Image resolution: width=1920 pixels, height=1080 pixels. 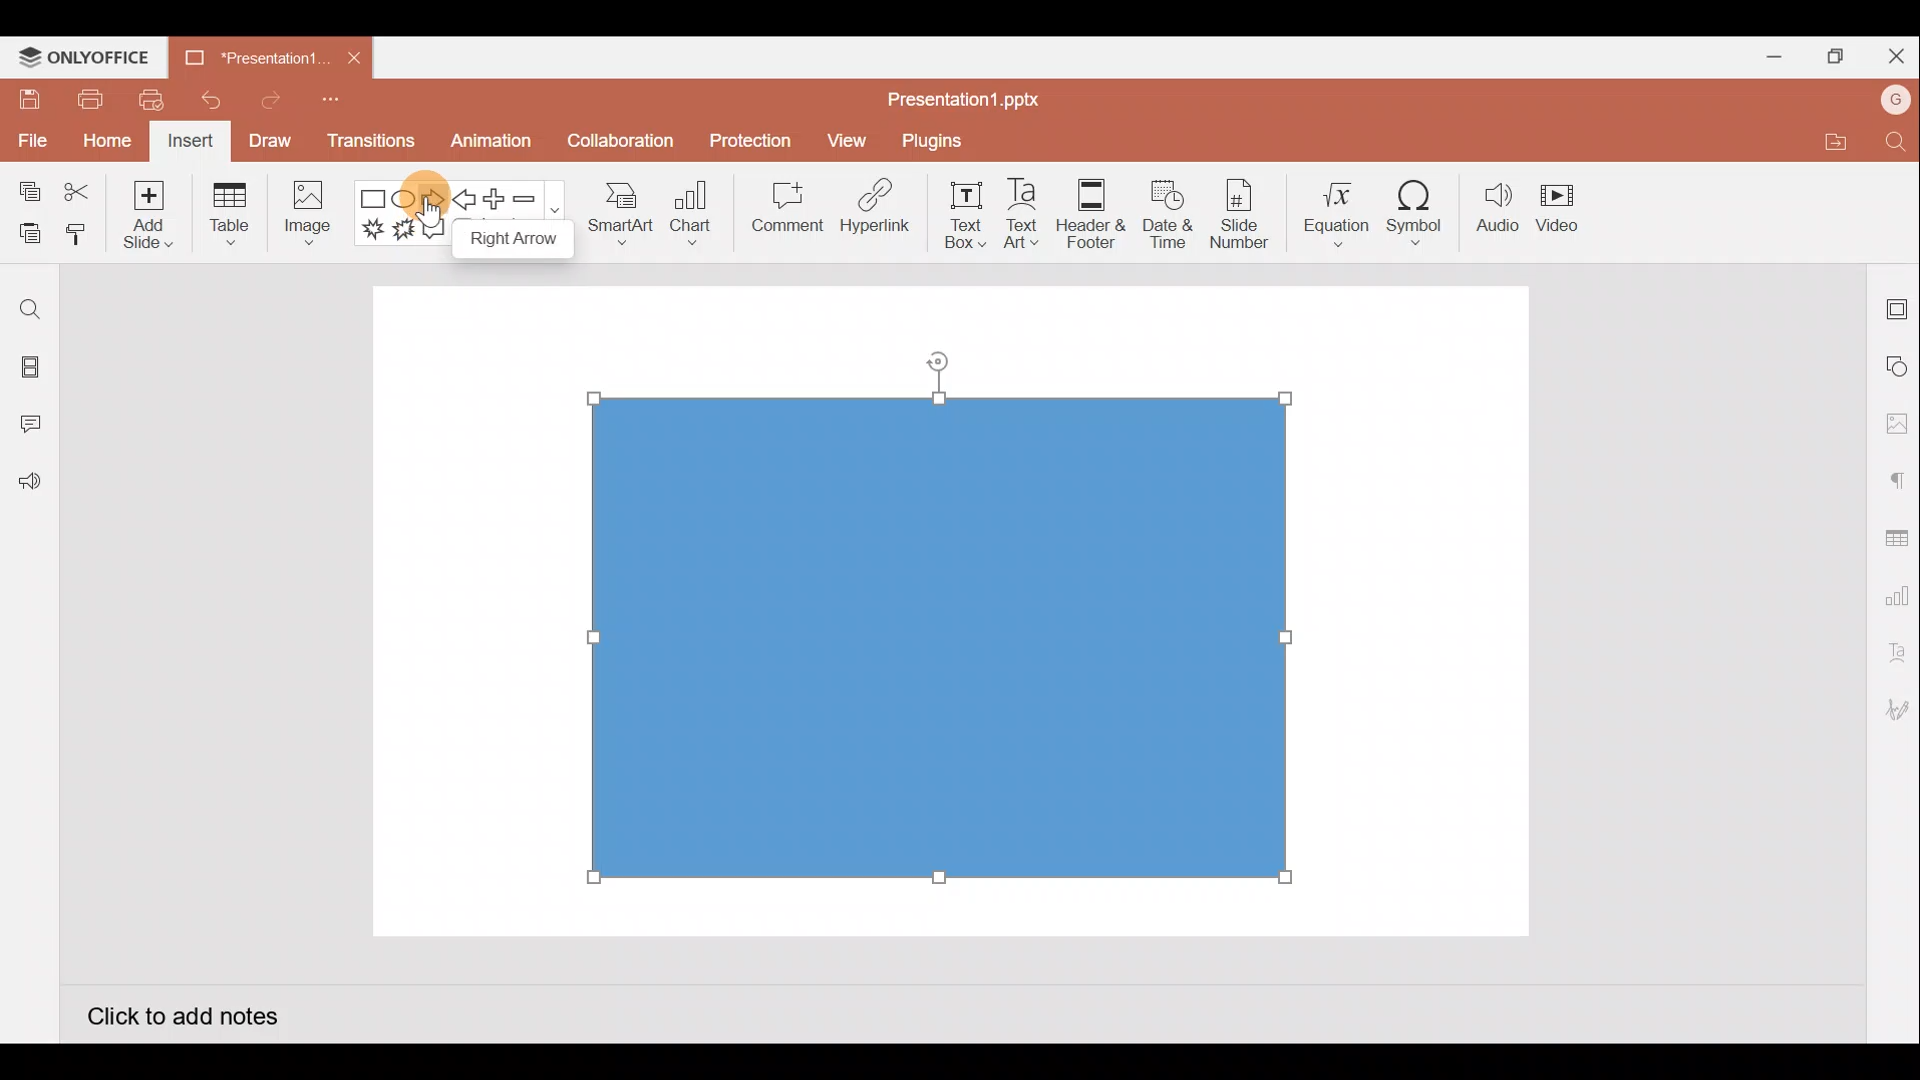 I want to click on Maximize, so click(x=1830, y=57).